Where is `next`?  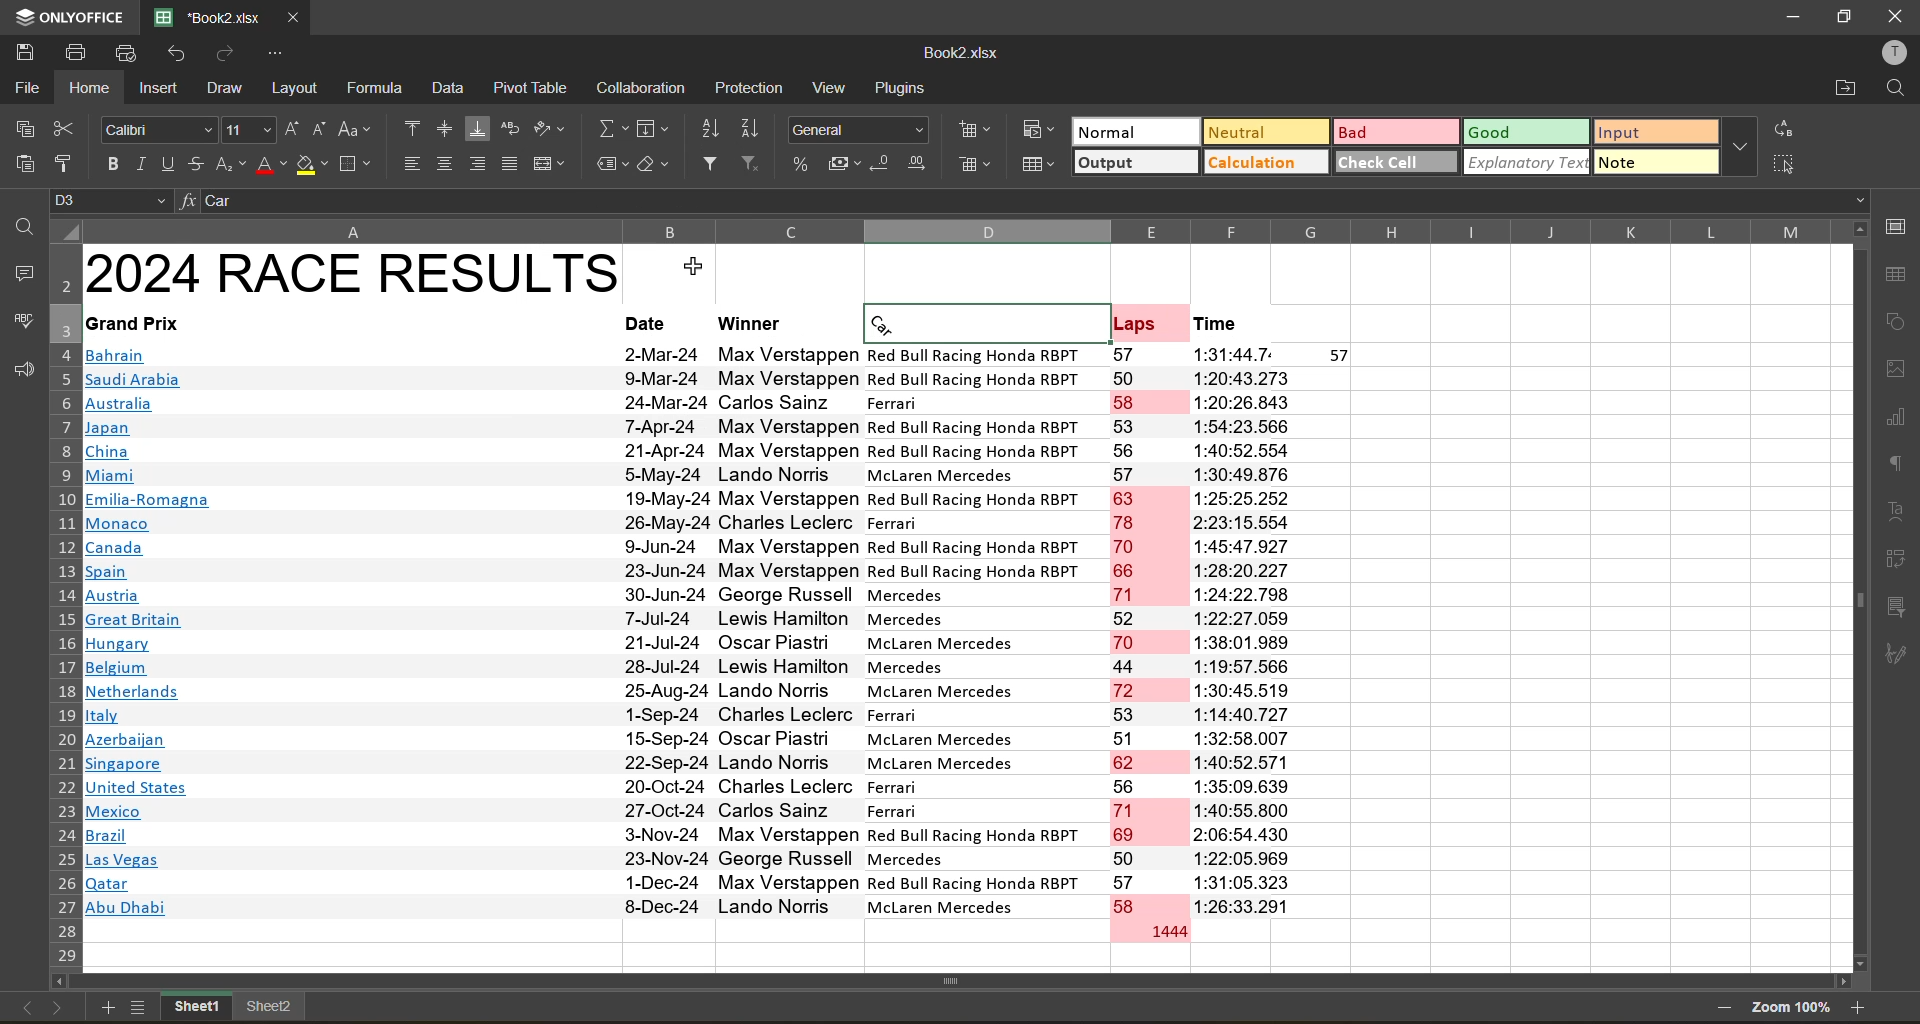
next is located at coordinates (59, 1007).